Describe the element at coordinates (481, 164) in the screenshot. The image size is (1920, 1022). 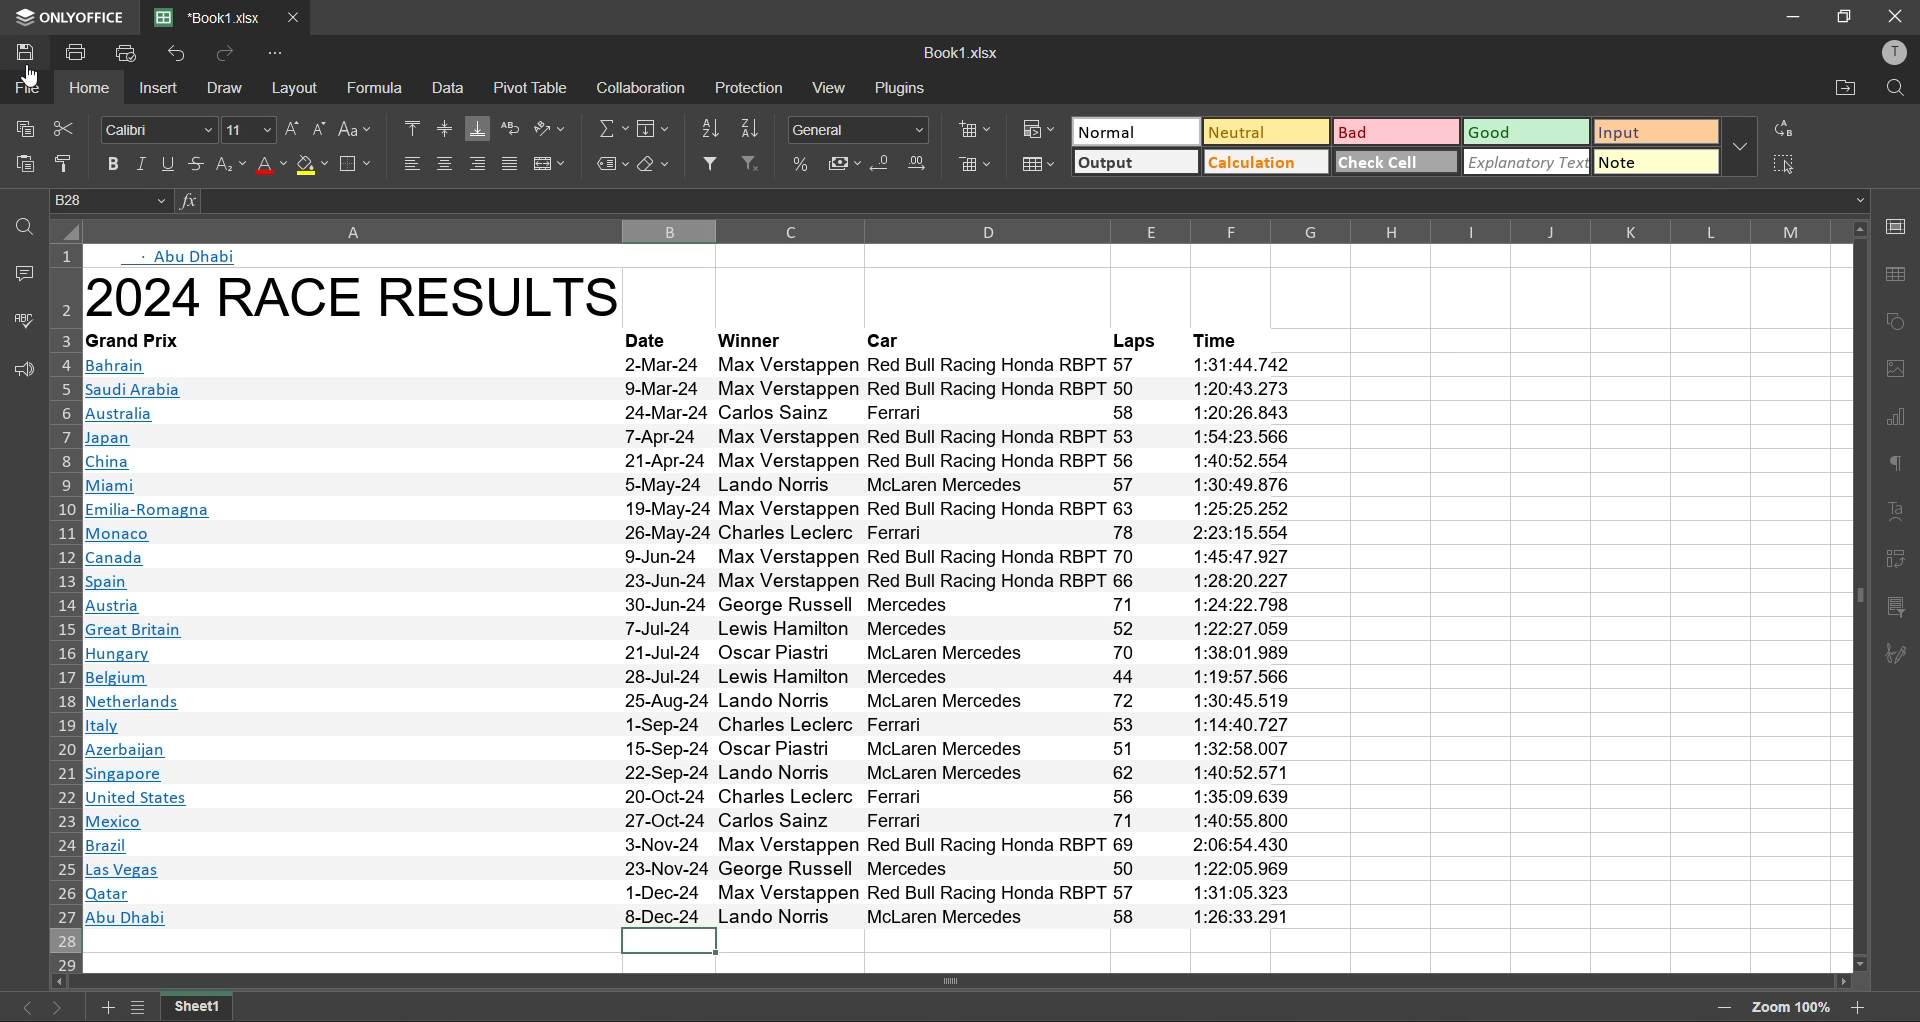
I see `align right` at that location.